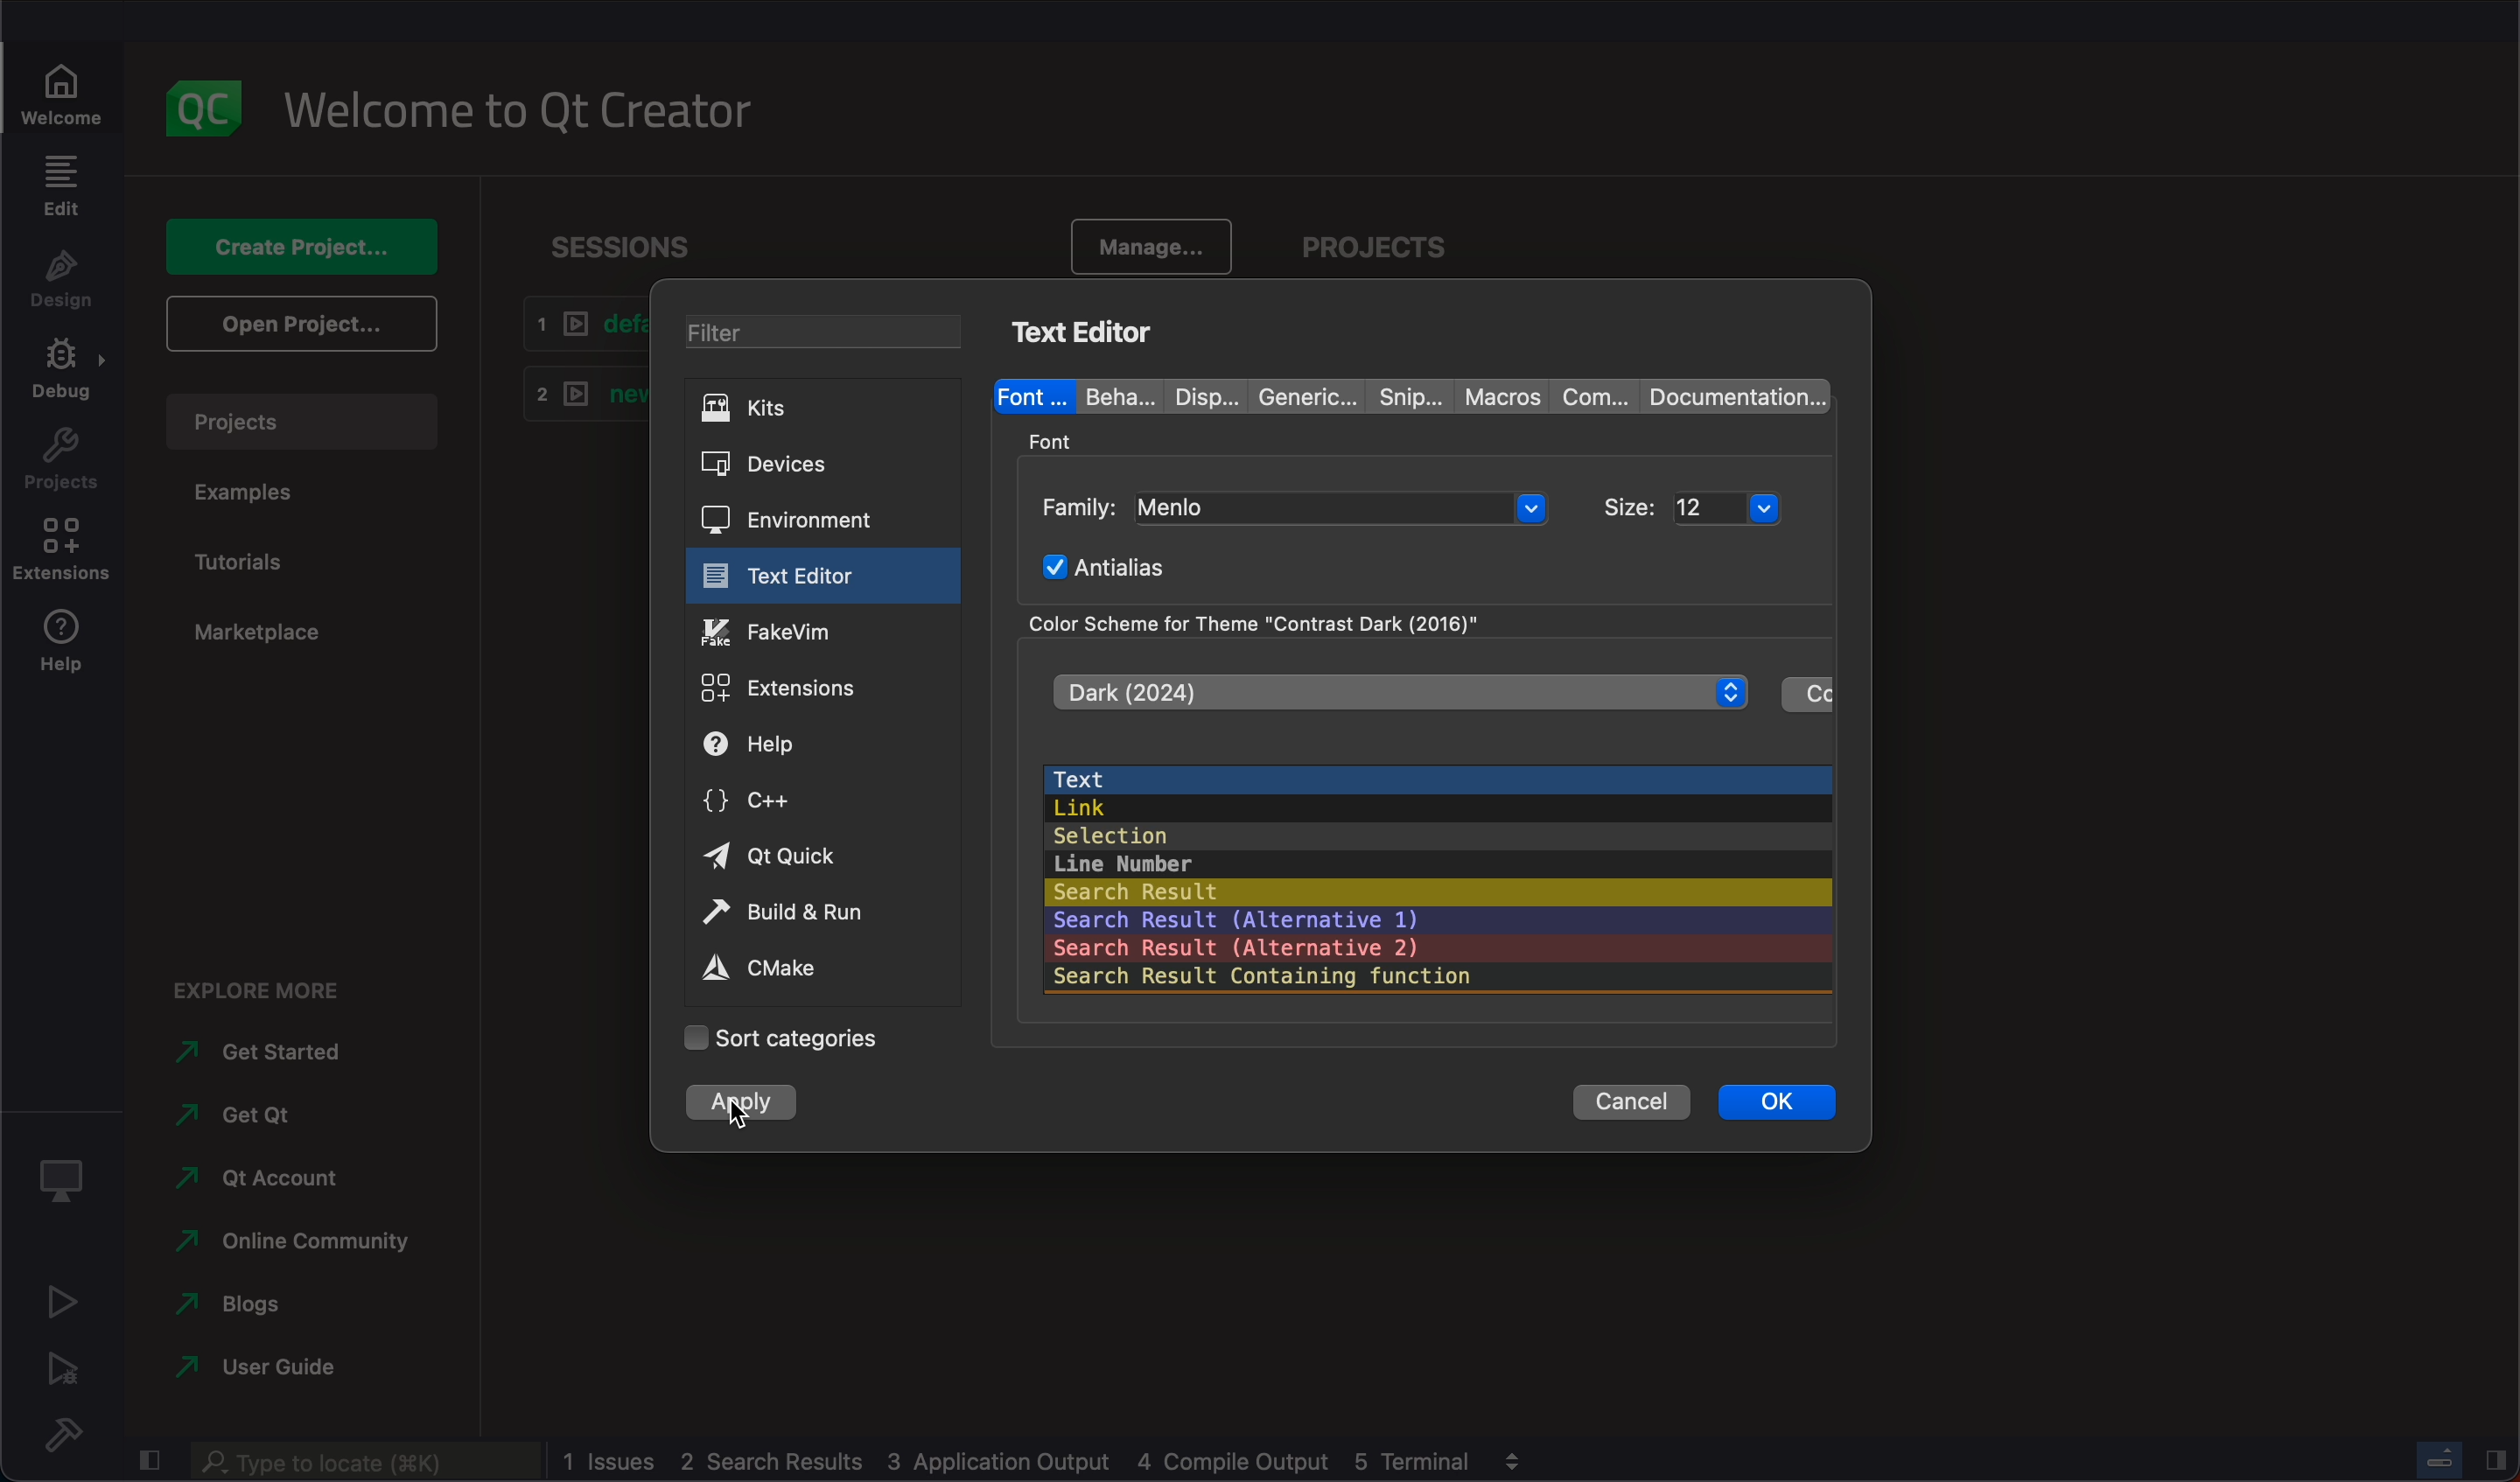 This screenshot has width=2520, height=1482. I want to click on font, so click(1059, 437).